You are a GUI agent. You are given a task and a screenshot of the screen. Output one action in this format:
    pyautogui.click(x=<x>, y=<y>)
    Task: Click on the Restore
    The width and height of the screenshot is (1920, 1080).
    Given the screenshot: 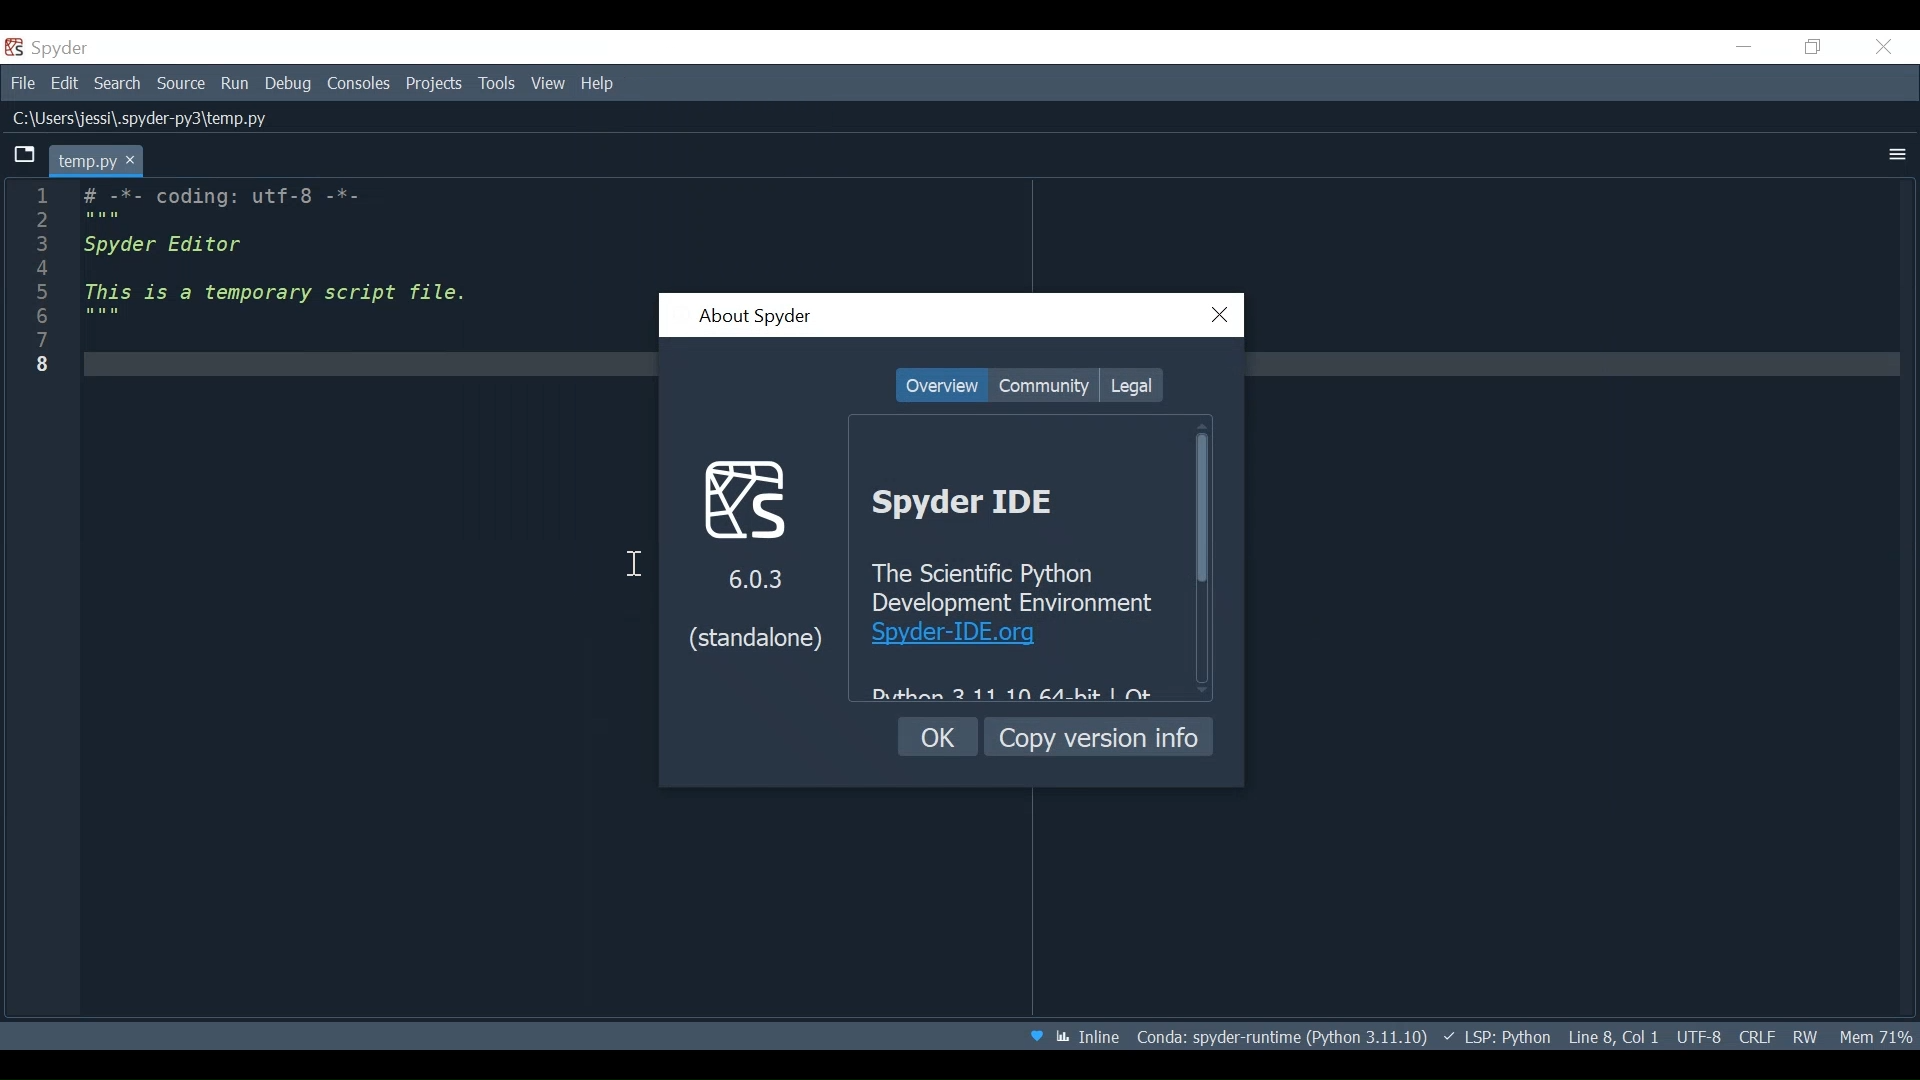 What is the action you would take?
    pyautogui.click(x=1815, y=47)
    